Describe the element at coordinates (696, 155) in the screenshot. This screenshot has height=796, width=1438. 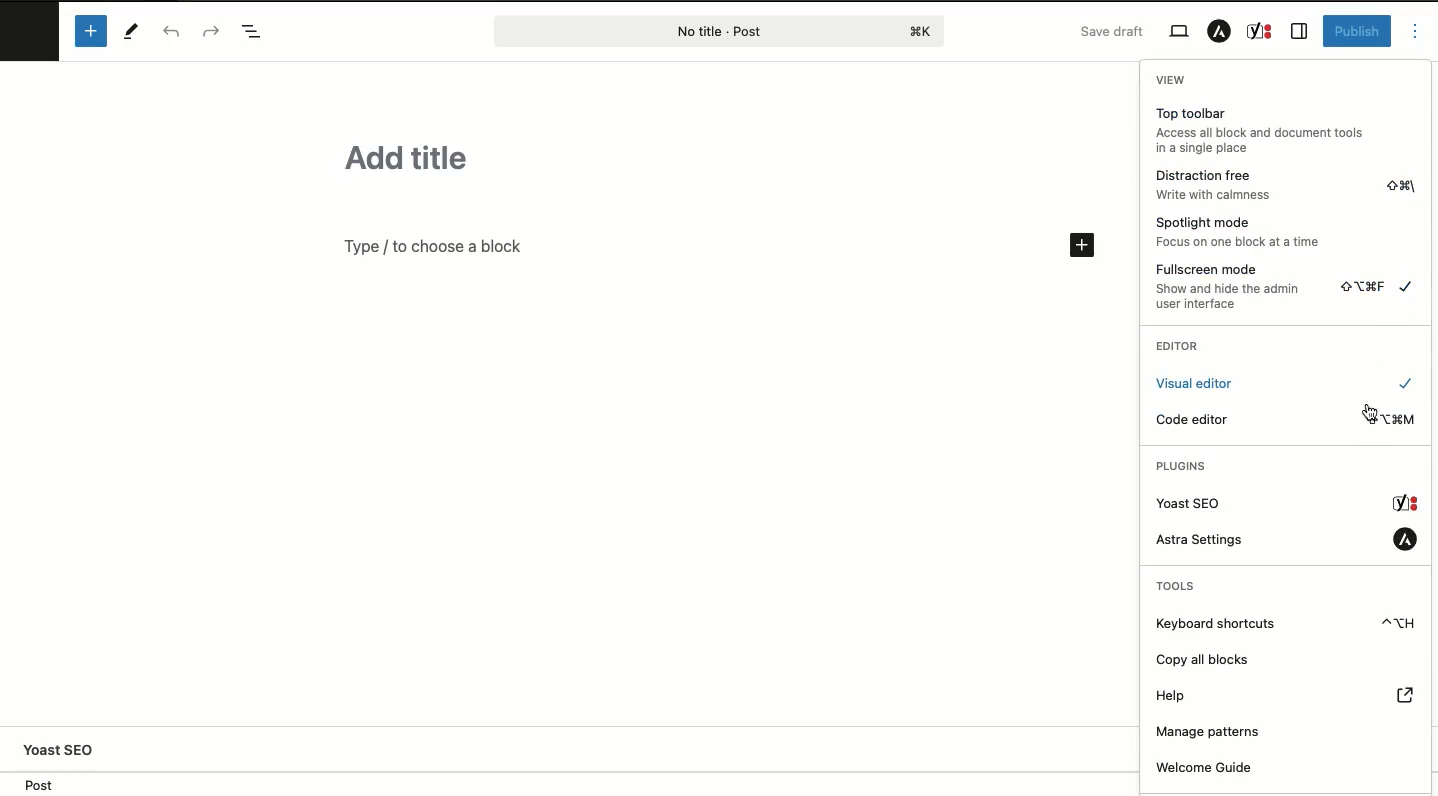
I see `Title` at that location.